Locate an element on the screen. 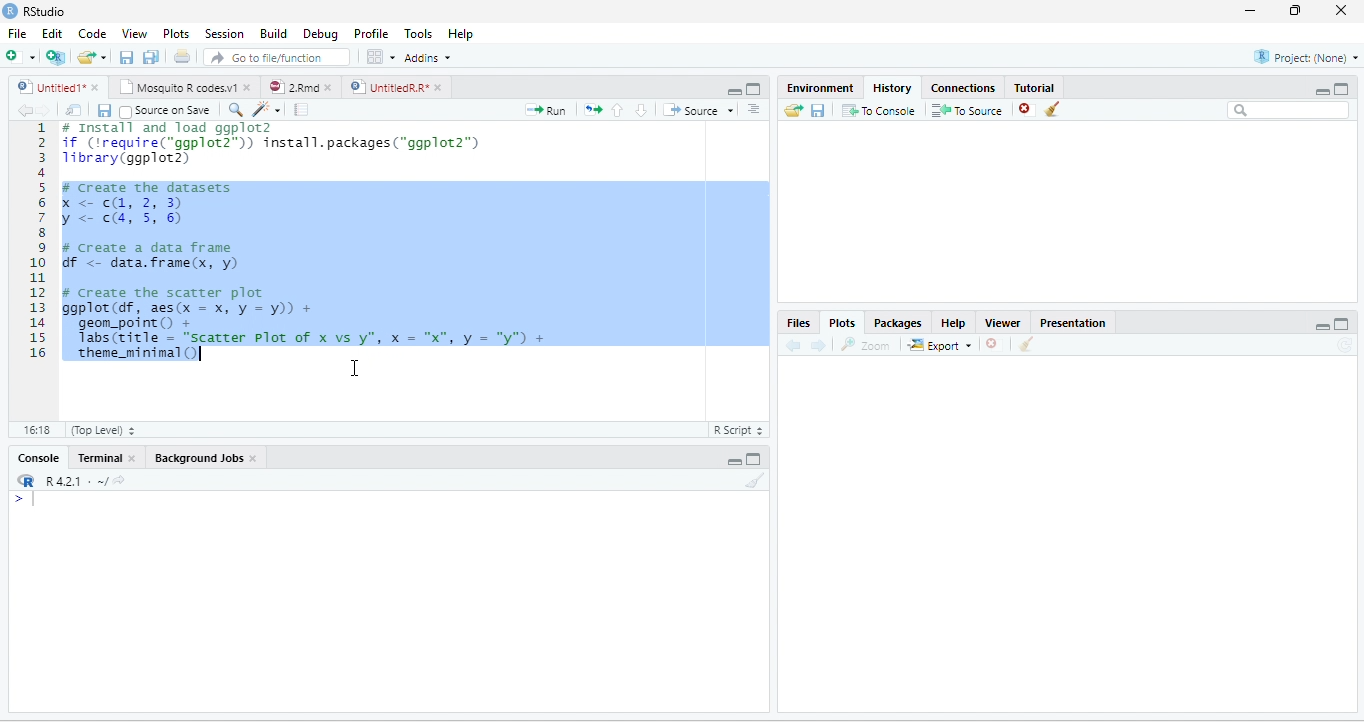 The width and height of the screenshot is (1364, 722). Help is located at coordinates (953, 322).